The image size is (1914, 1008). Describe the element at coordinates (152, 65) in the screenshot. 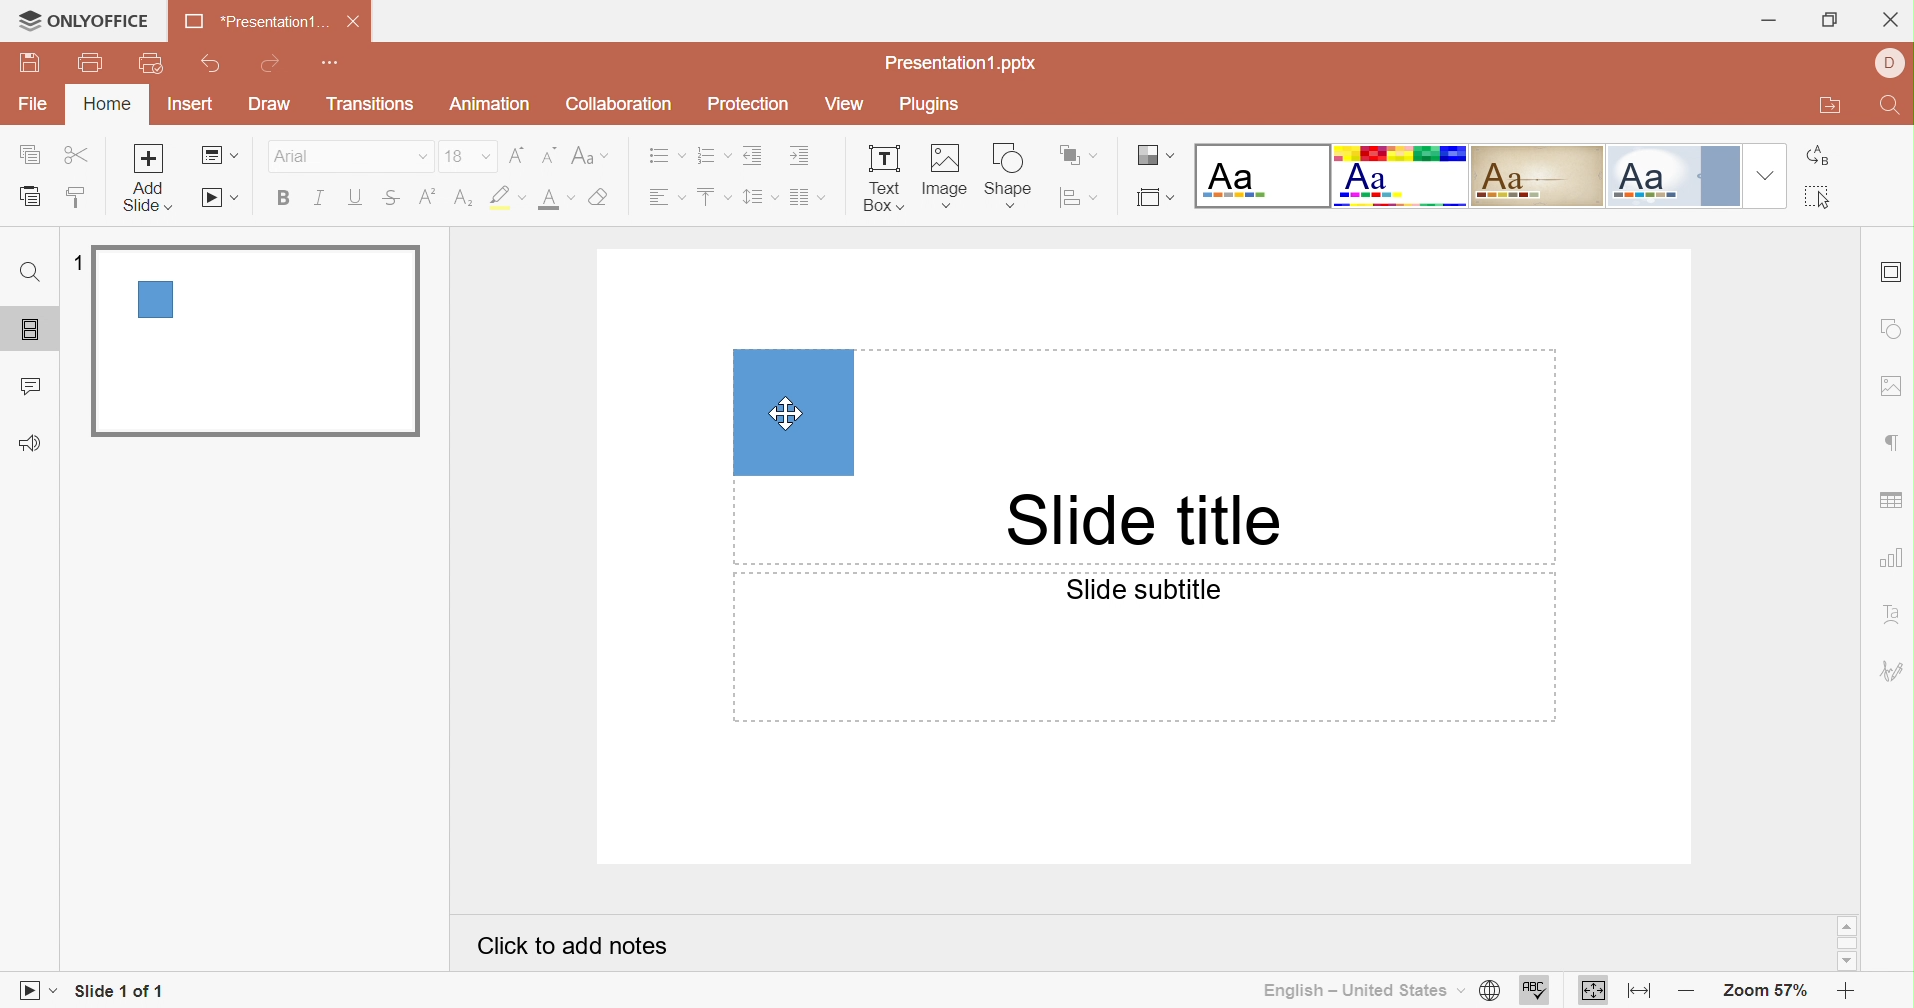

I see `Quick print` at that location.